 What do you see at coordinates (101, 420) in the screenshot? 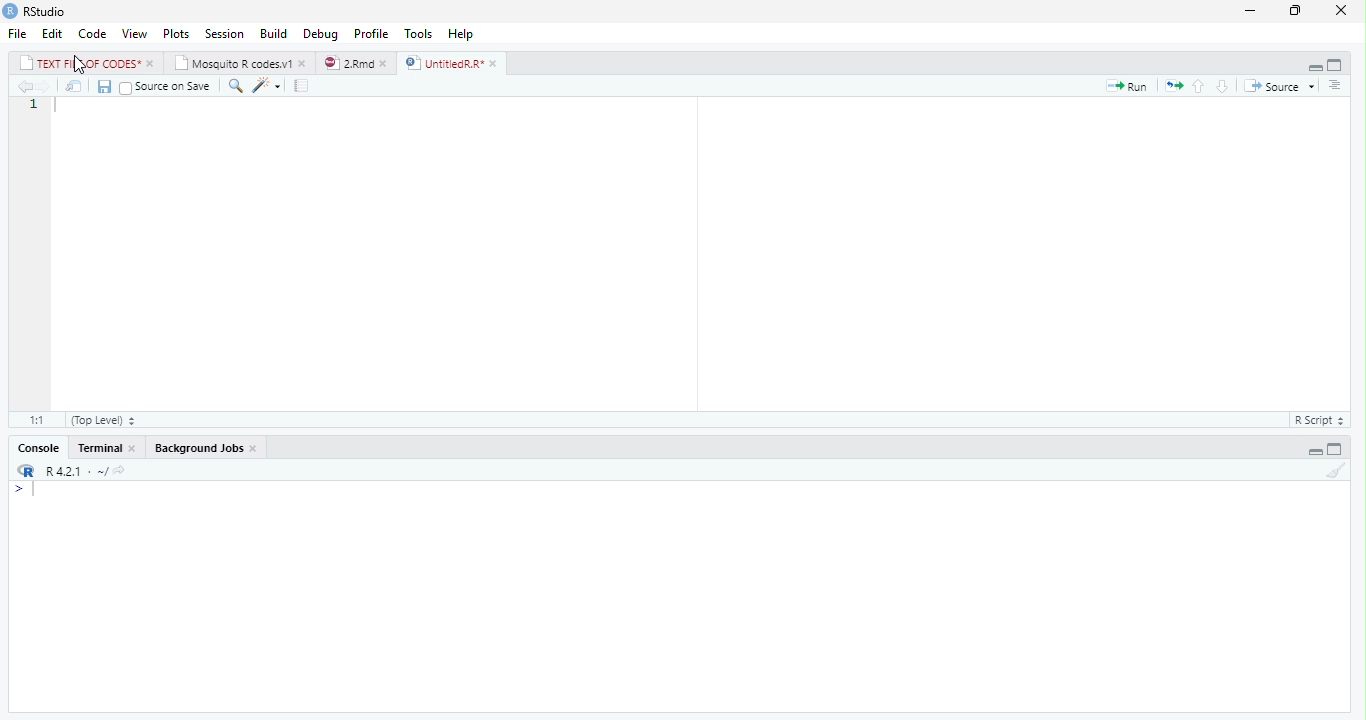
I see `(Top Level)` at bounding box center [101, 420].